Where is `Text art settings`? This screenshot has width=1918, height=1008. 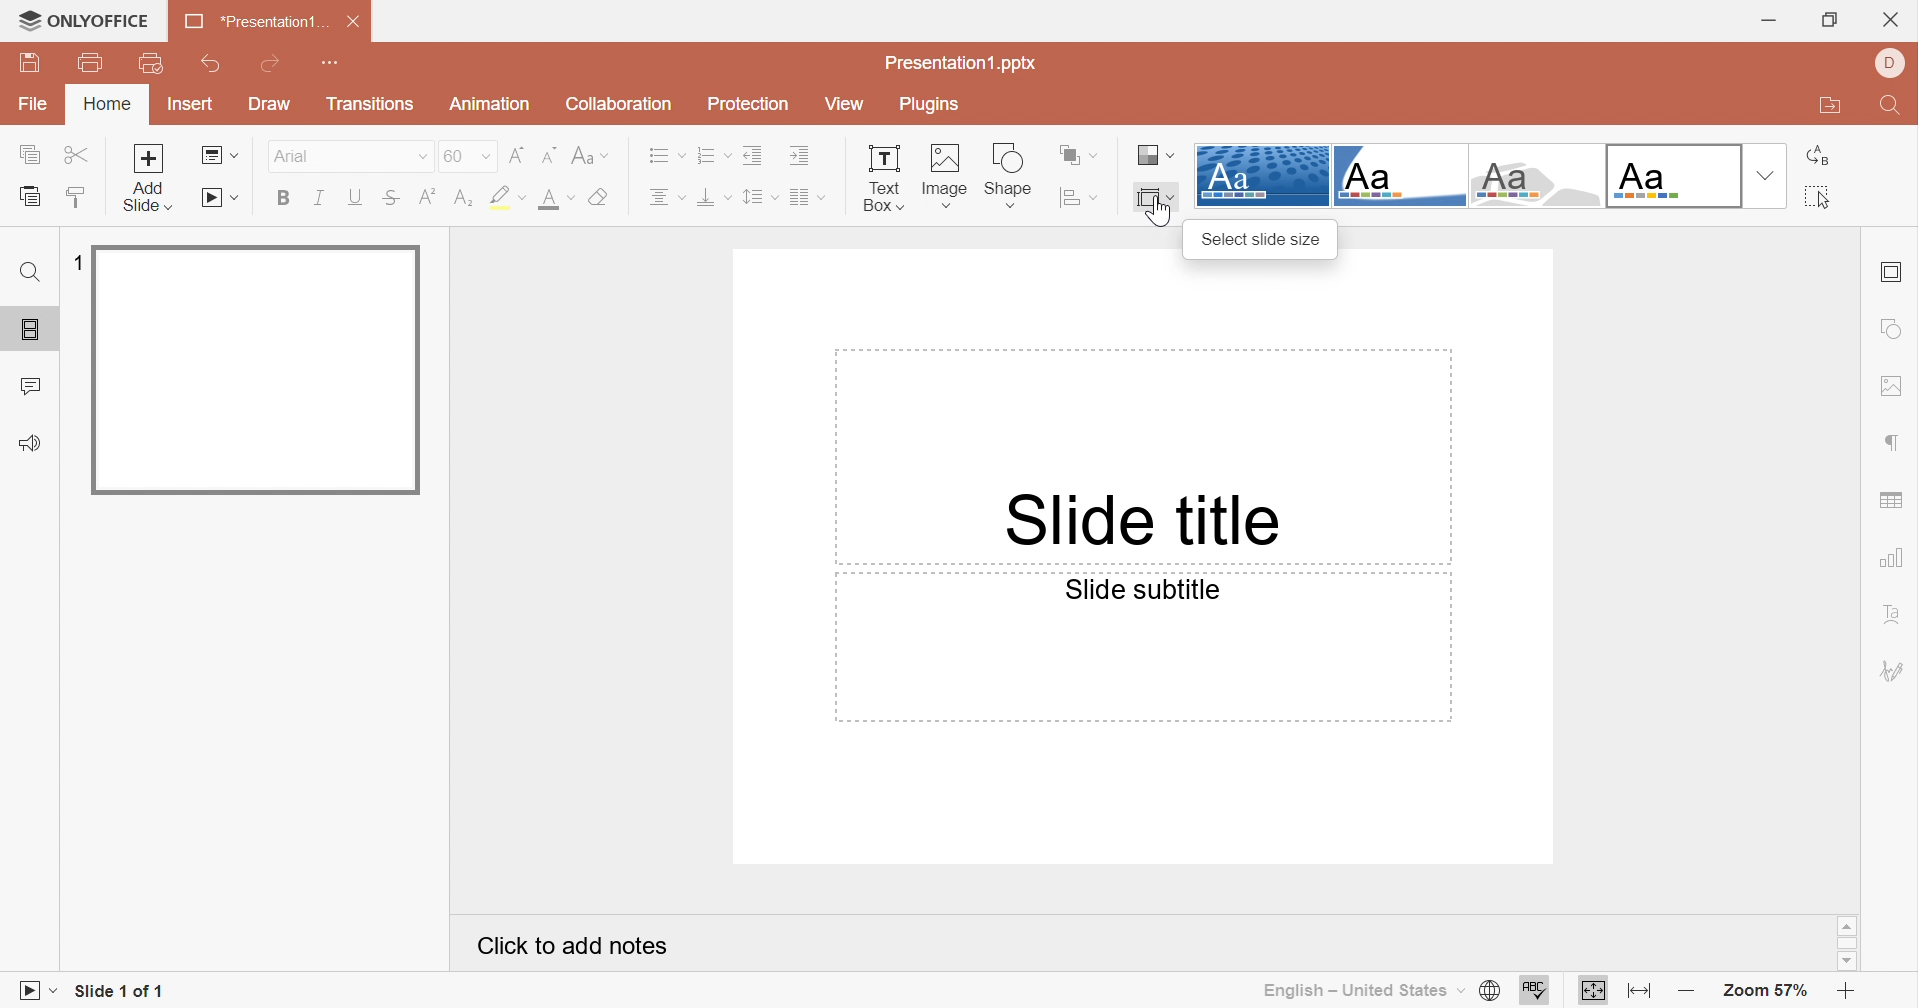 Text art settings is located at coordinates (1895, 613).